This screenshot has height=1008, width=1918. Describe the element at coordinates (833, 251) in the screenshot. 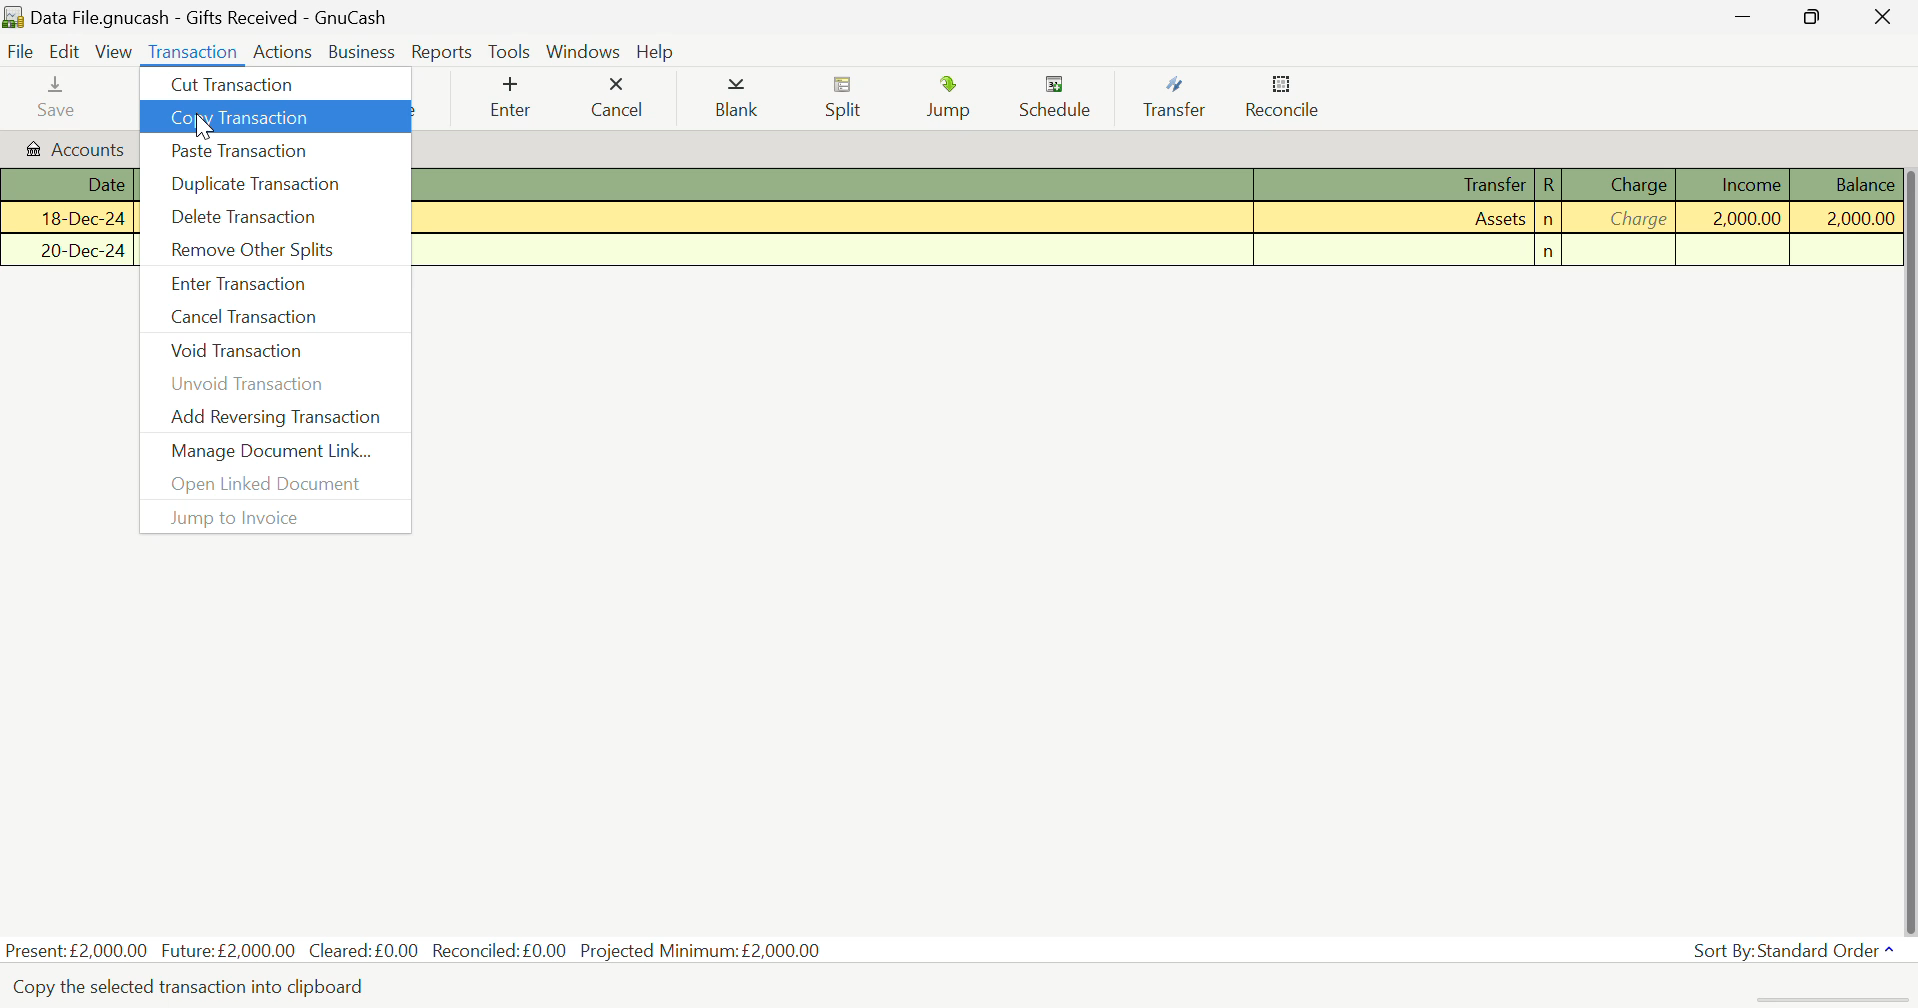

I see `Description` at that location.